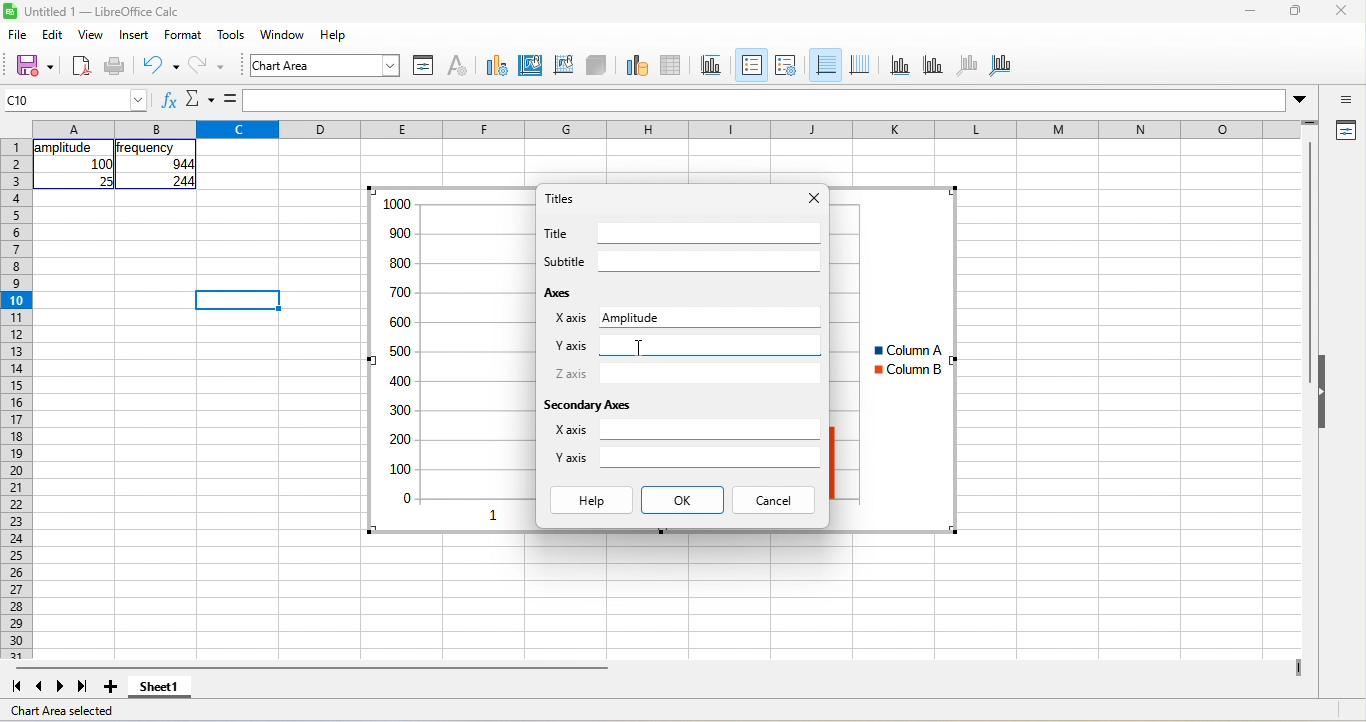 This screenshot has height=722, width=1366. What do you see at coordinates (424, 66) in the screenshot?
I see `format selection` at bounding box center [424, 66].